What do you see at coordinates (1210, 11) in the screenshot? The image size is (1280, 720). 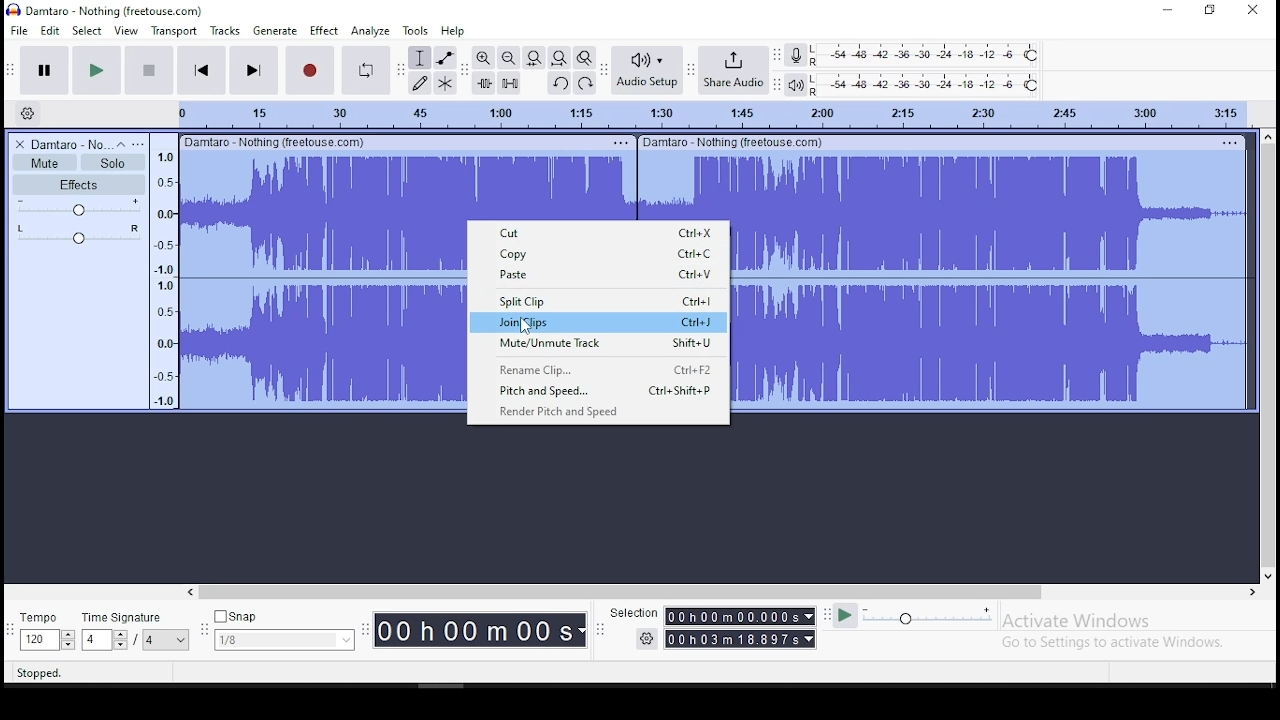 I see `restore` at bounding box center [1210, 11].